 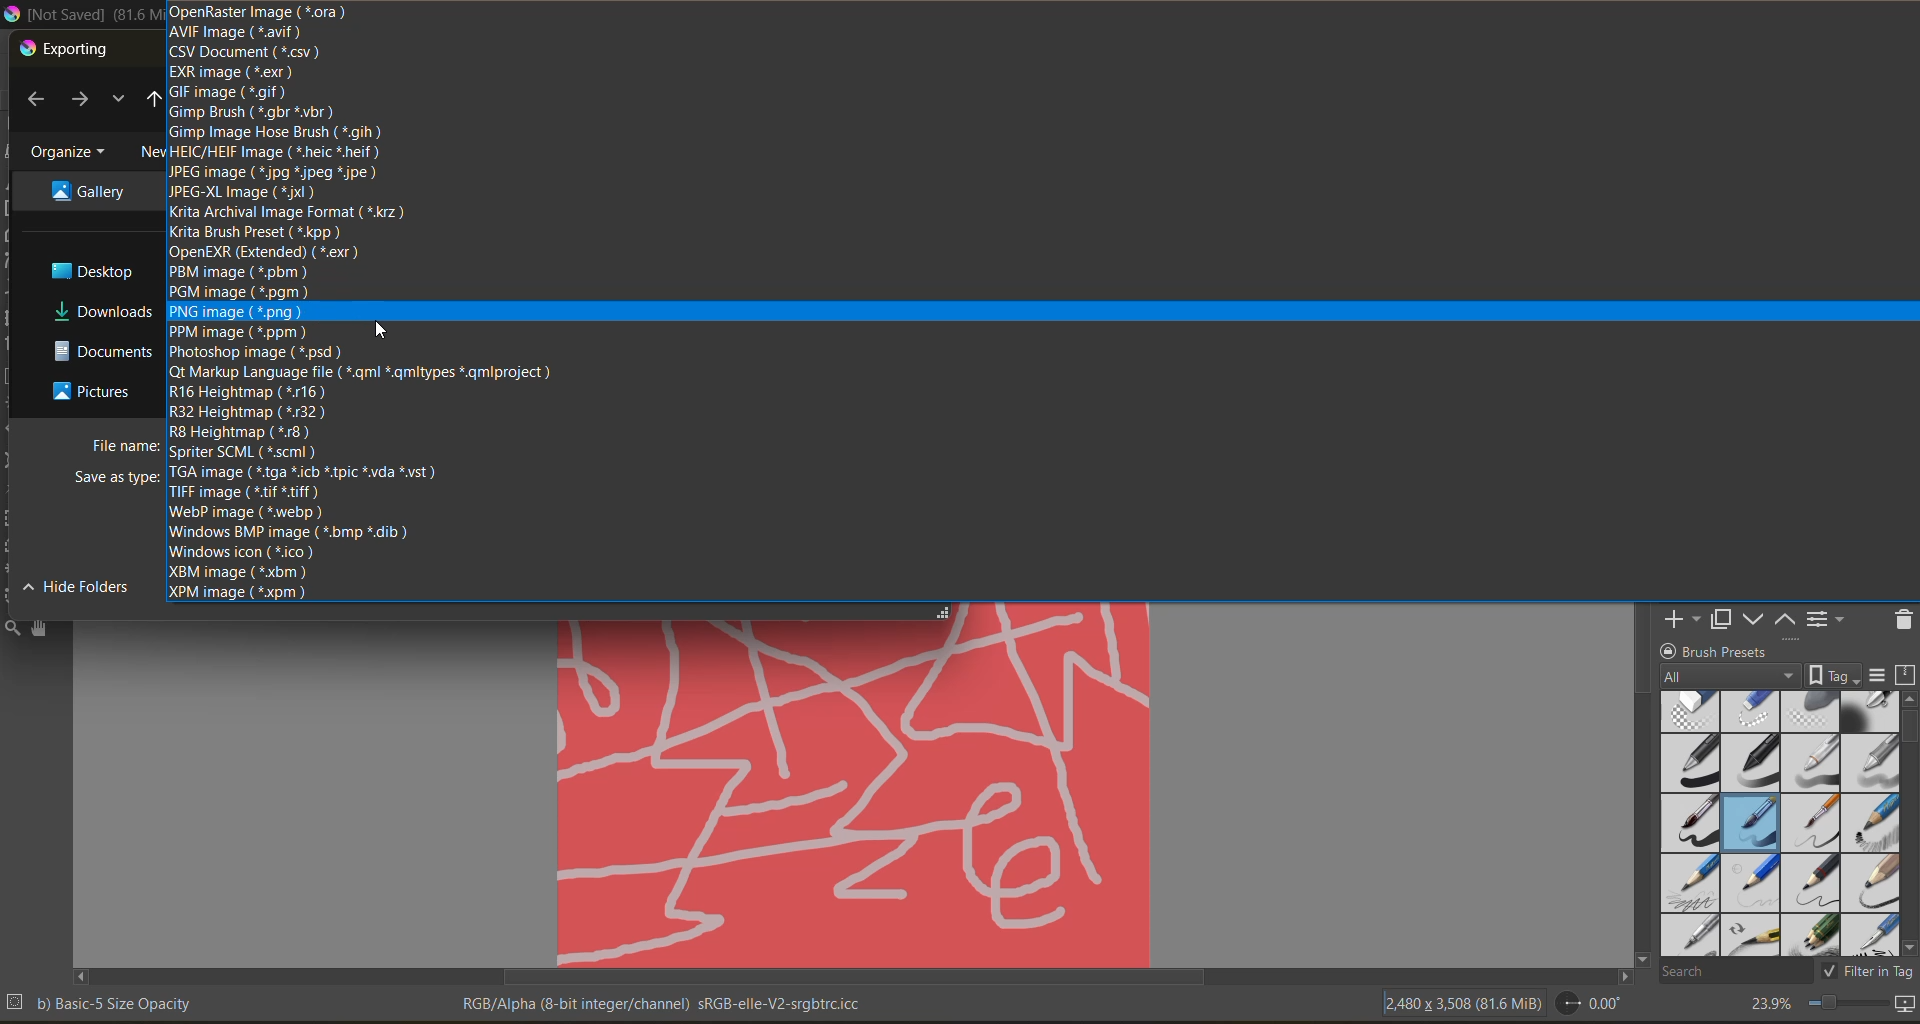 What do you see at coordinates (228, 91) in the screenshot?
I see `gif image` at bounding box center [228, 91].